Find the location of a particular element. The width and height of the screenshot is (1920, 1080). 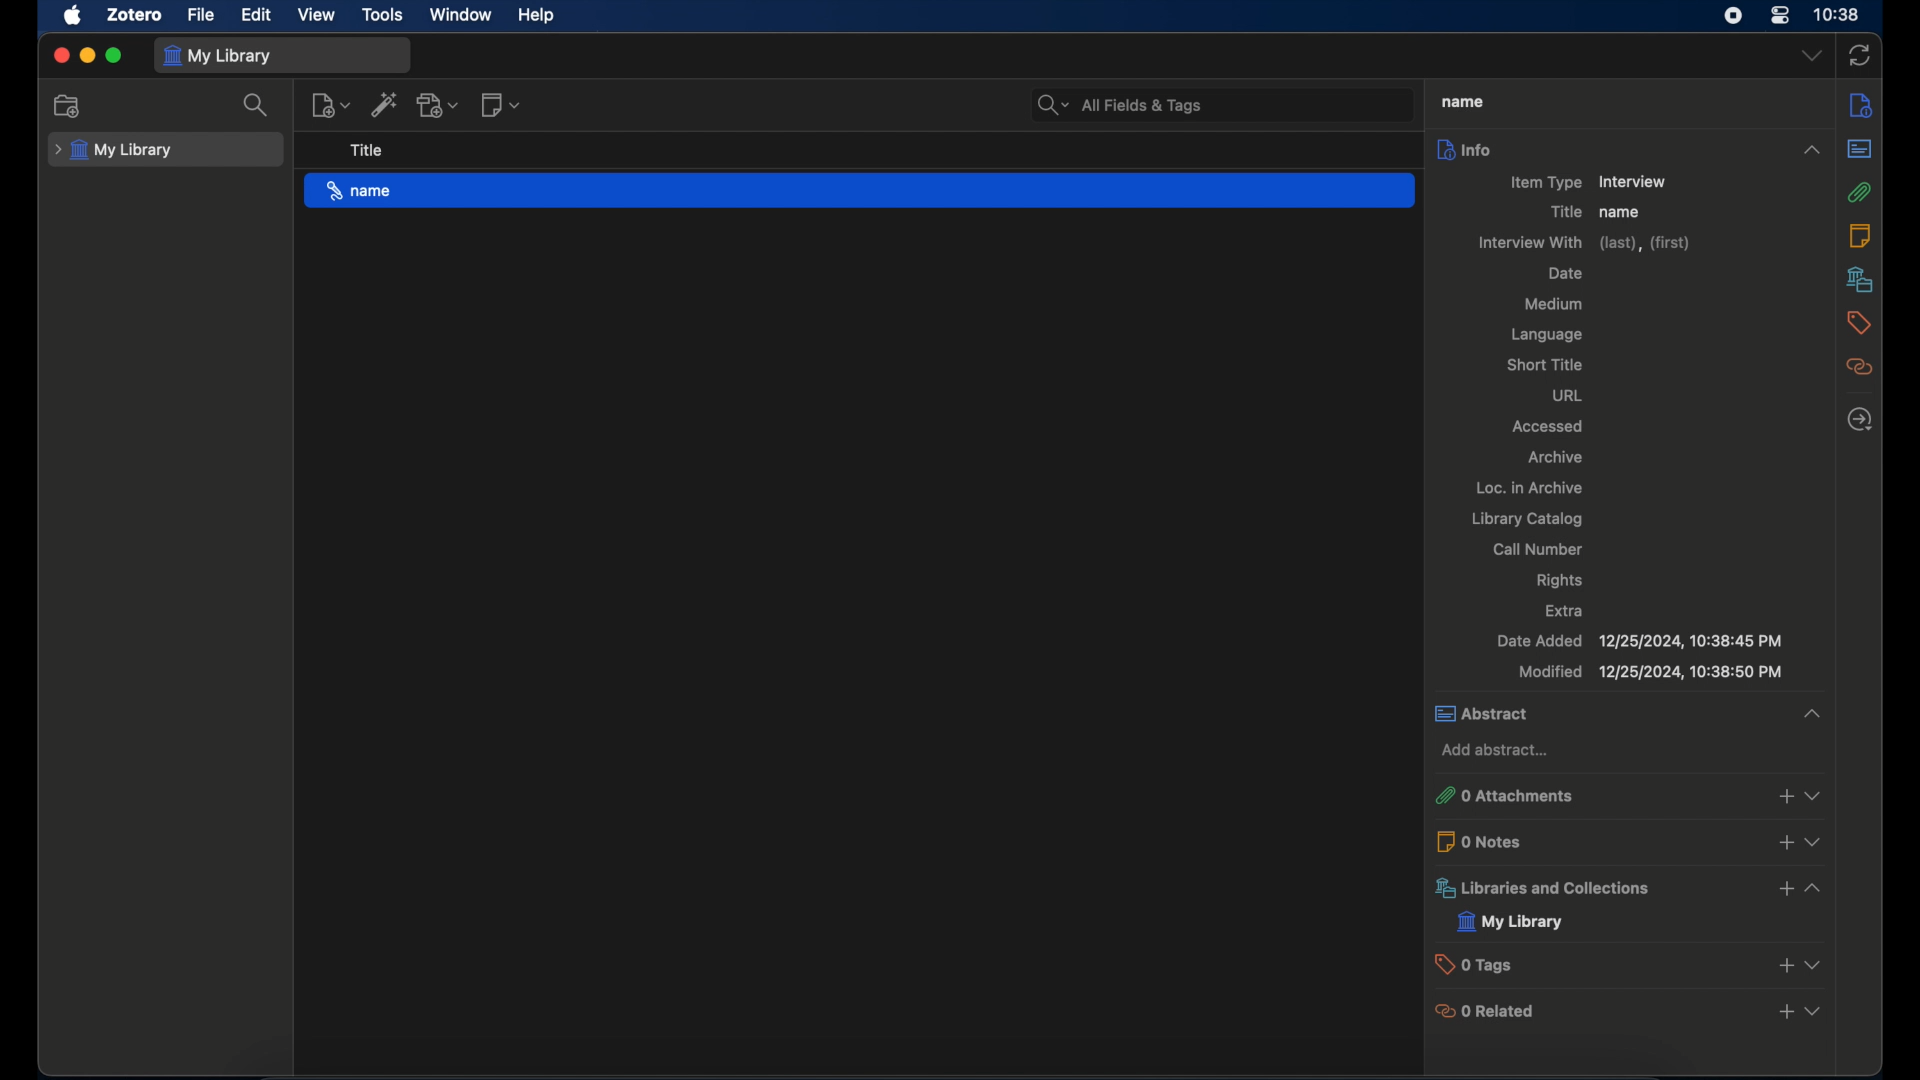

0 related is located at coordinates (1486, 1011).